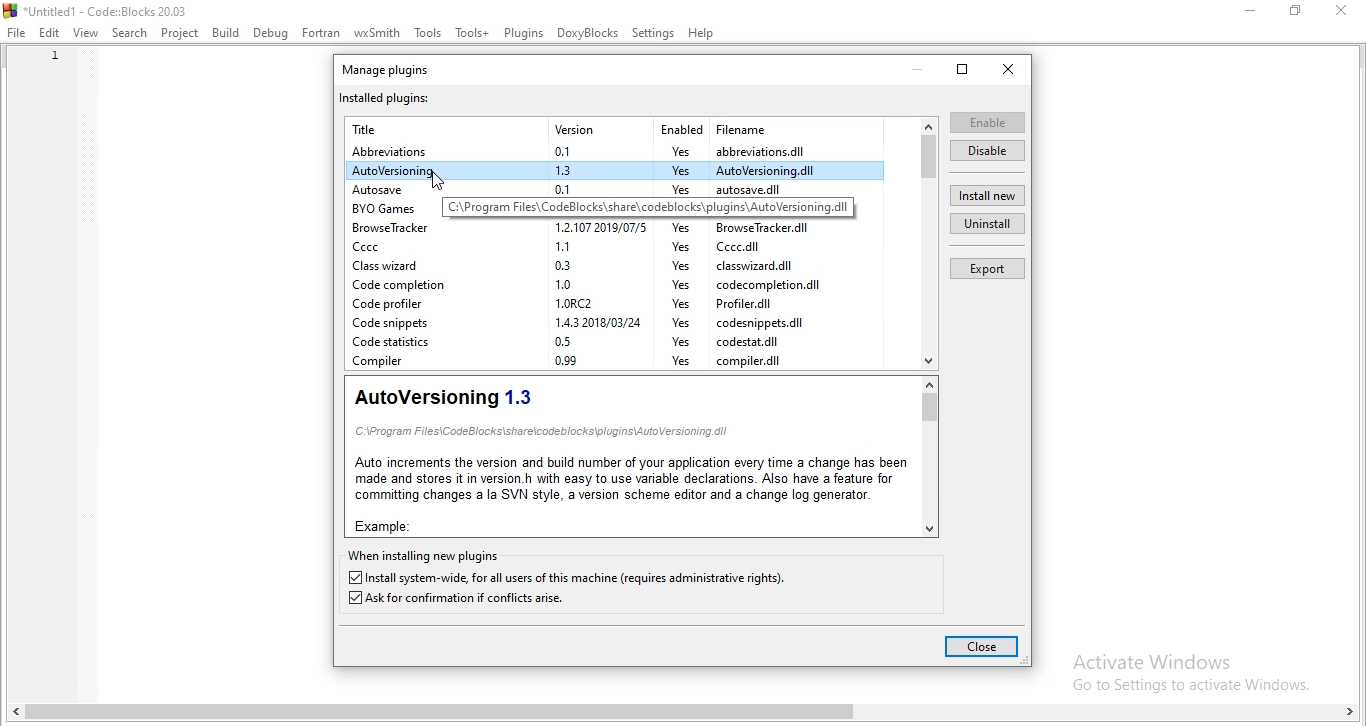 This screenshot has width=1366, height=726. Describe the element at coordinates (588, 362) in the screenshot. I see `Compiler 099 Yes  compiler.dil` at that location.